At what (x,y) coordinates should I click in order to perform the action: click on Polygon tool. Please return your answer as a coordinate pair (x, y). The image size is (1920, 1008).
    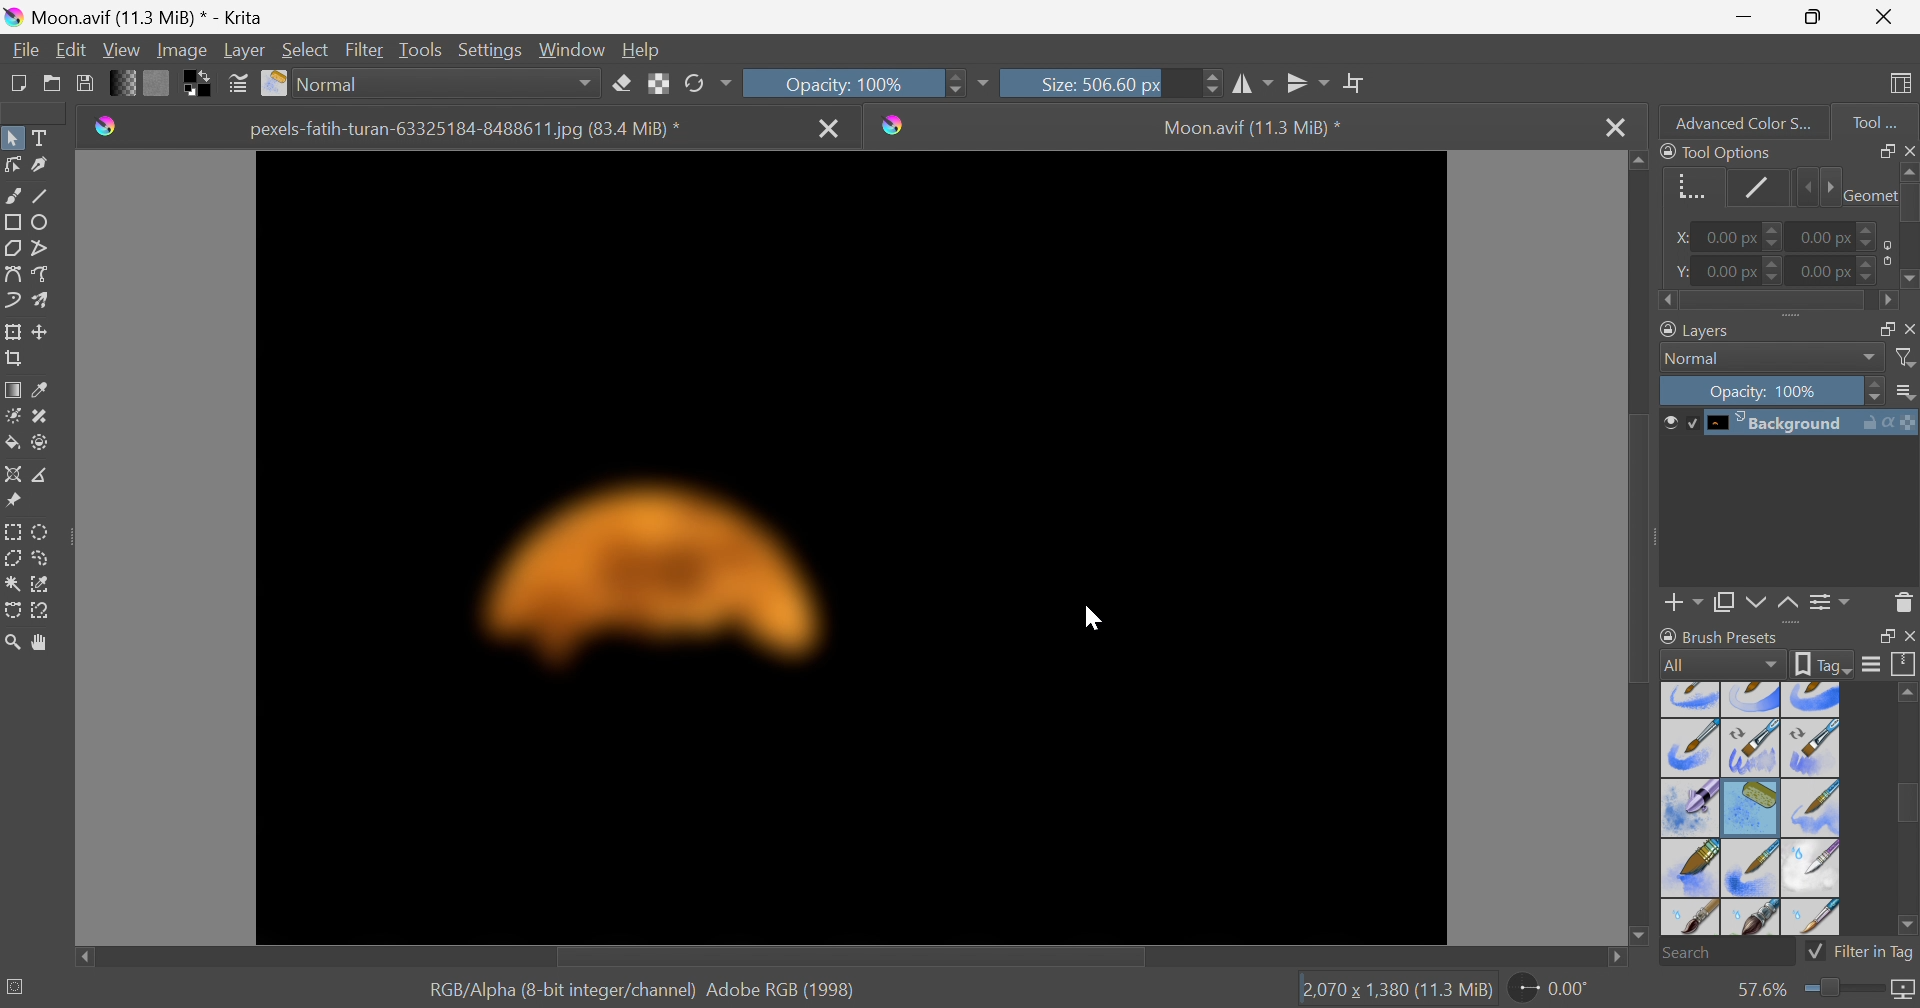
    Looking at the image, I should click on (12, 248).